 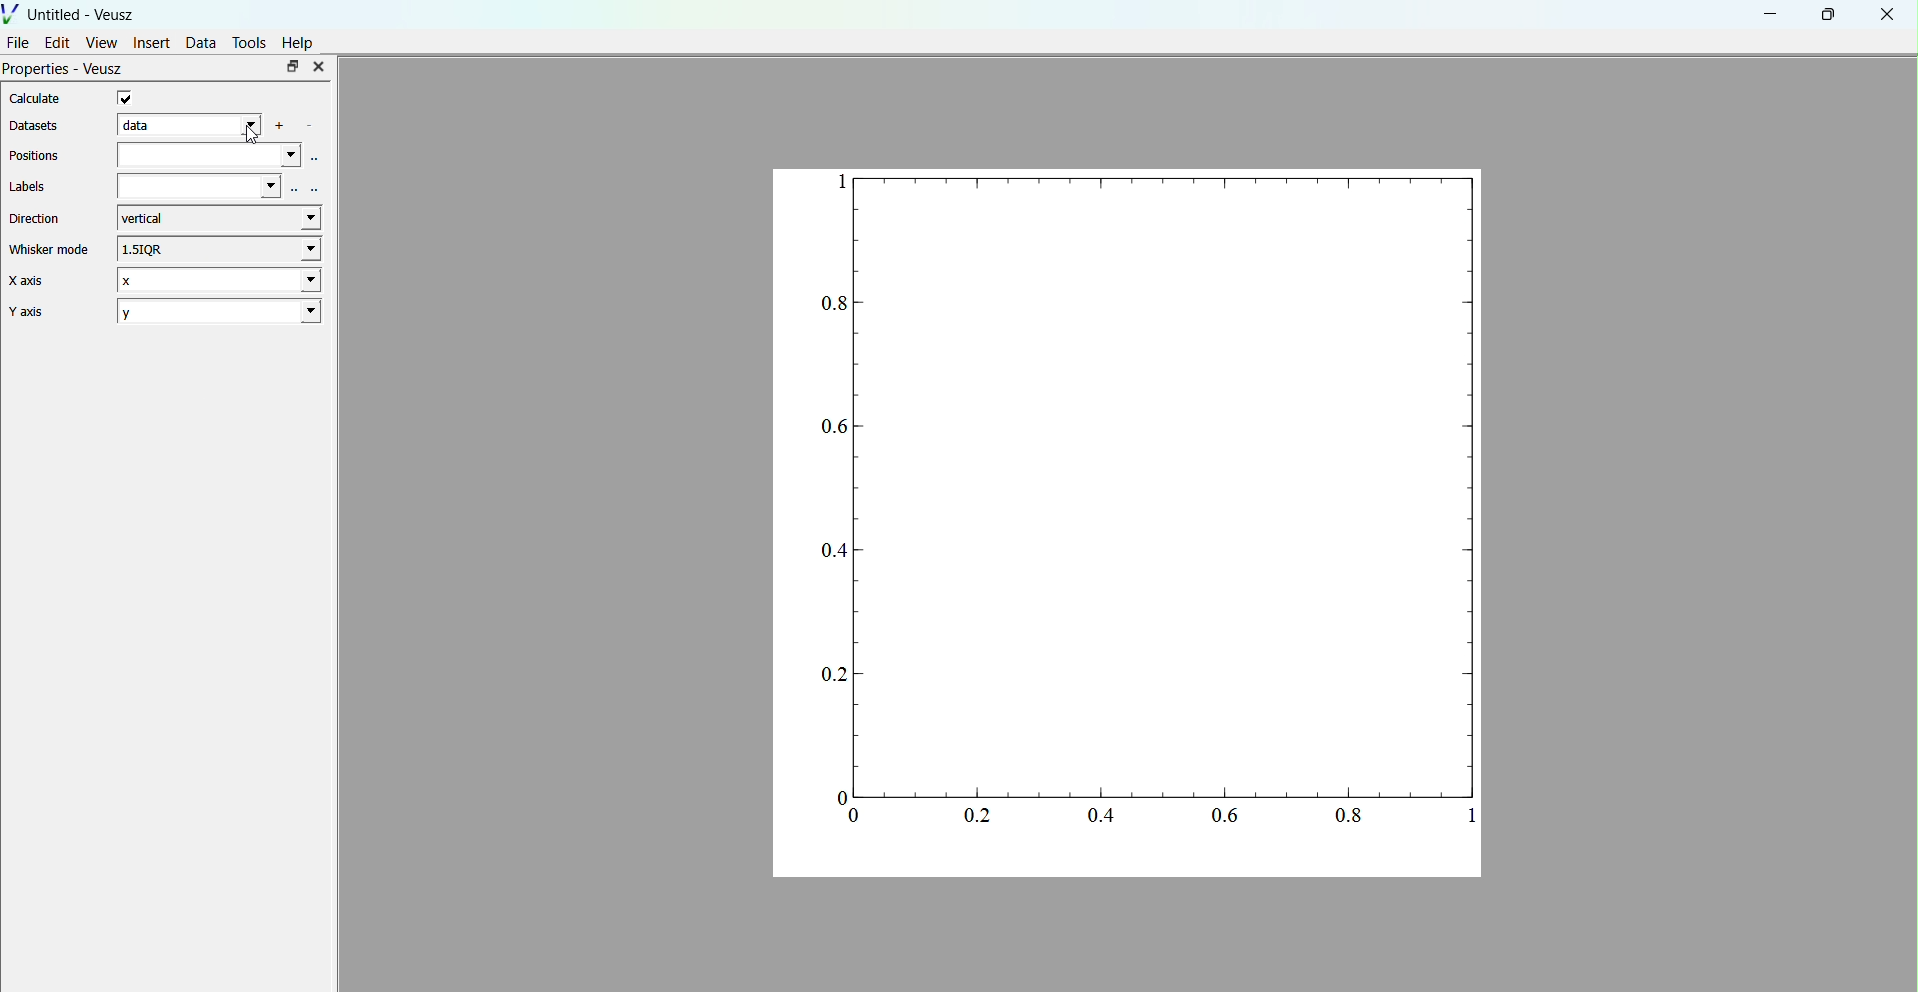 I want to click on Tools, so click(x=250, y=42).